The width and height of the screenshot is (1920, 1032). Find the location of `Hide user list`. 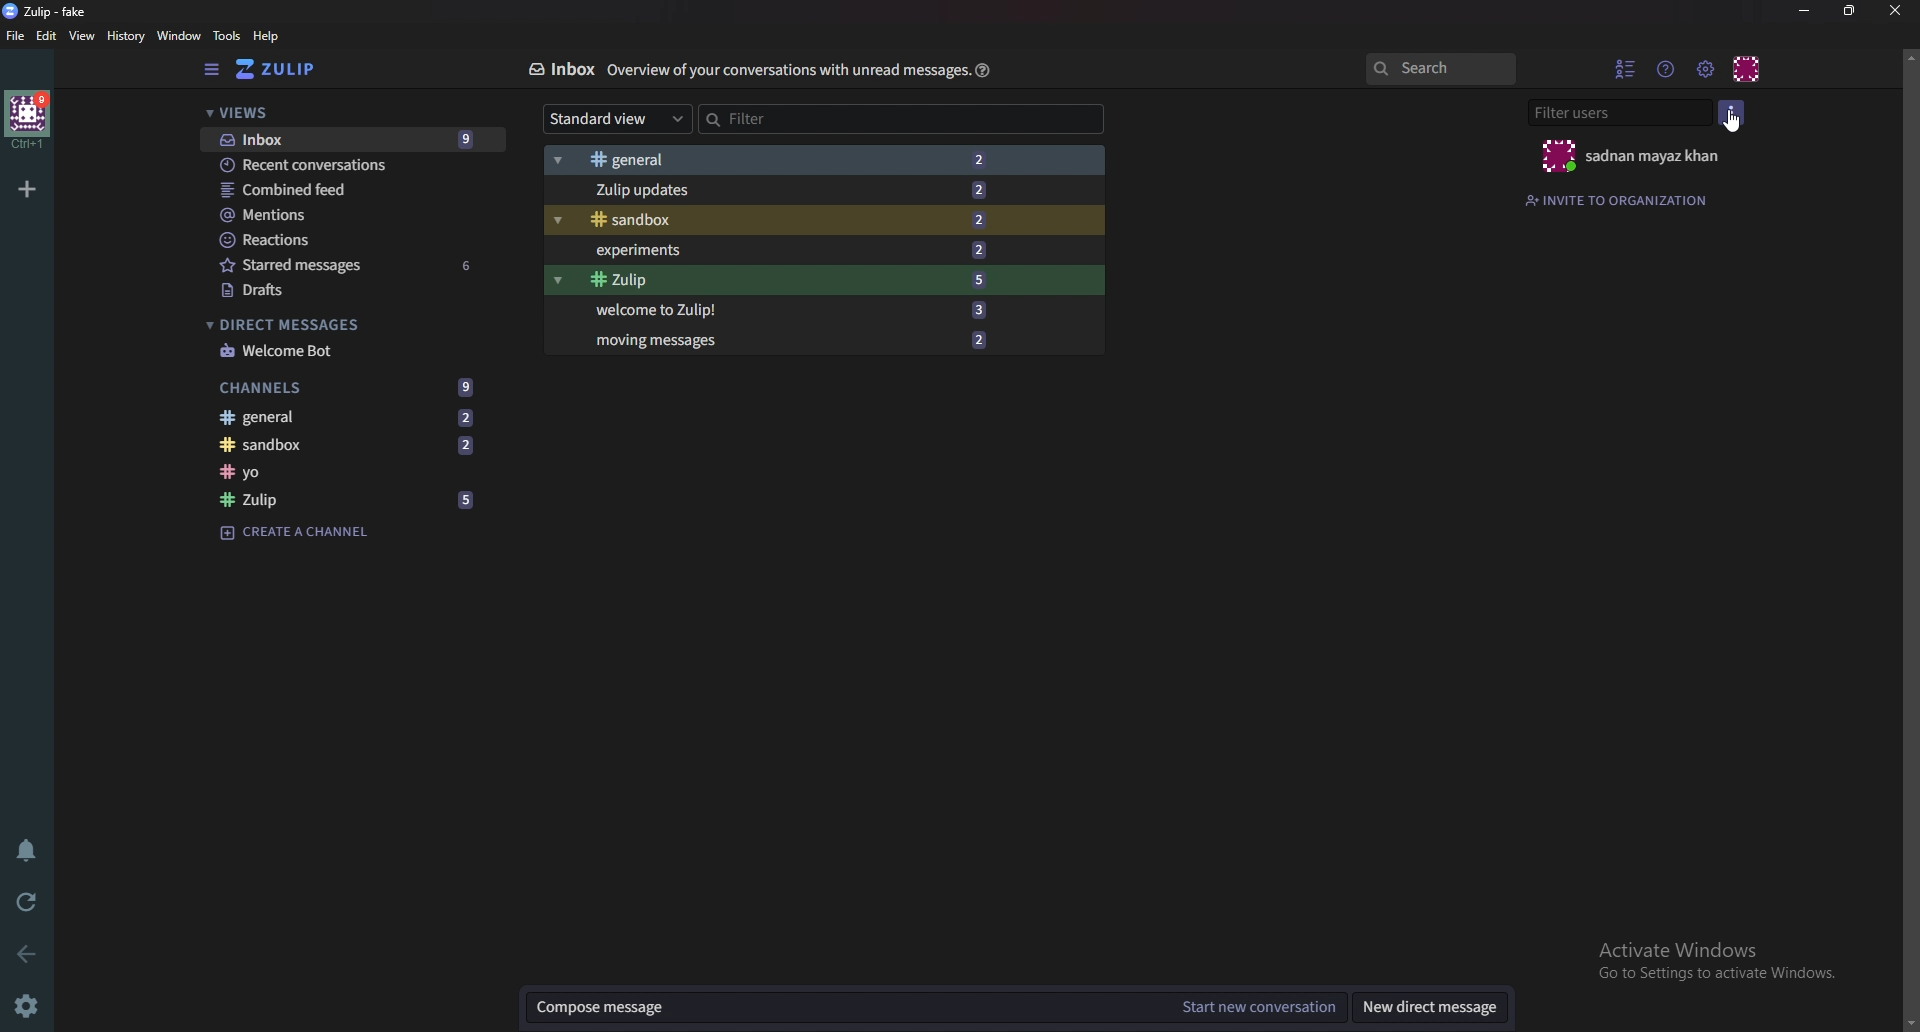

Hide user list is located at coordinates (1622, 68).